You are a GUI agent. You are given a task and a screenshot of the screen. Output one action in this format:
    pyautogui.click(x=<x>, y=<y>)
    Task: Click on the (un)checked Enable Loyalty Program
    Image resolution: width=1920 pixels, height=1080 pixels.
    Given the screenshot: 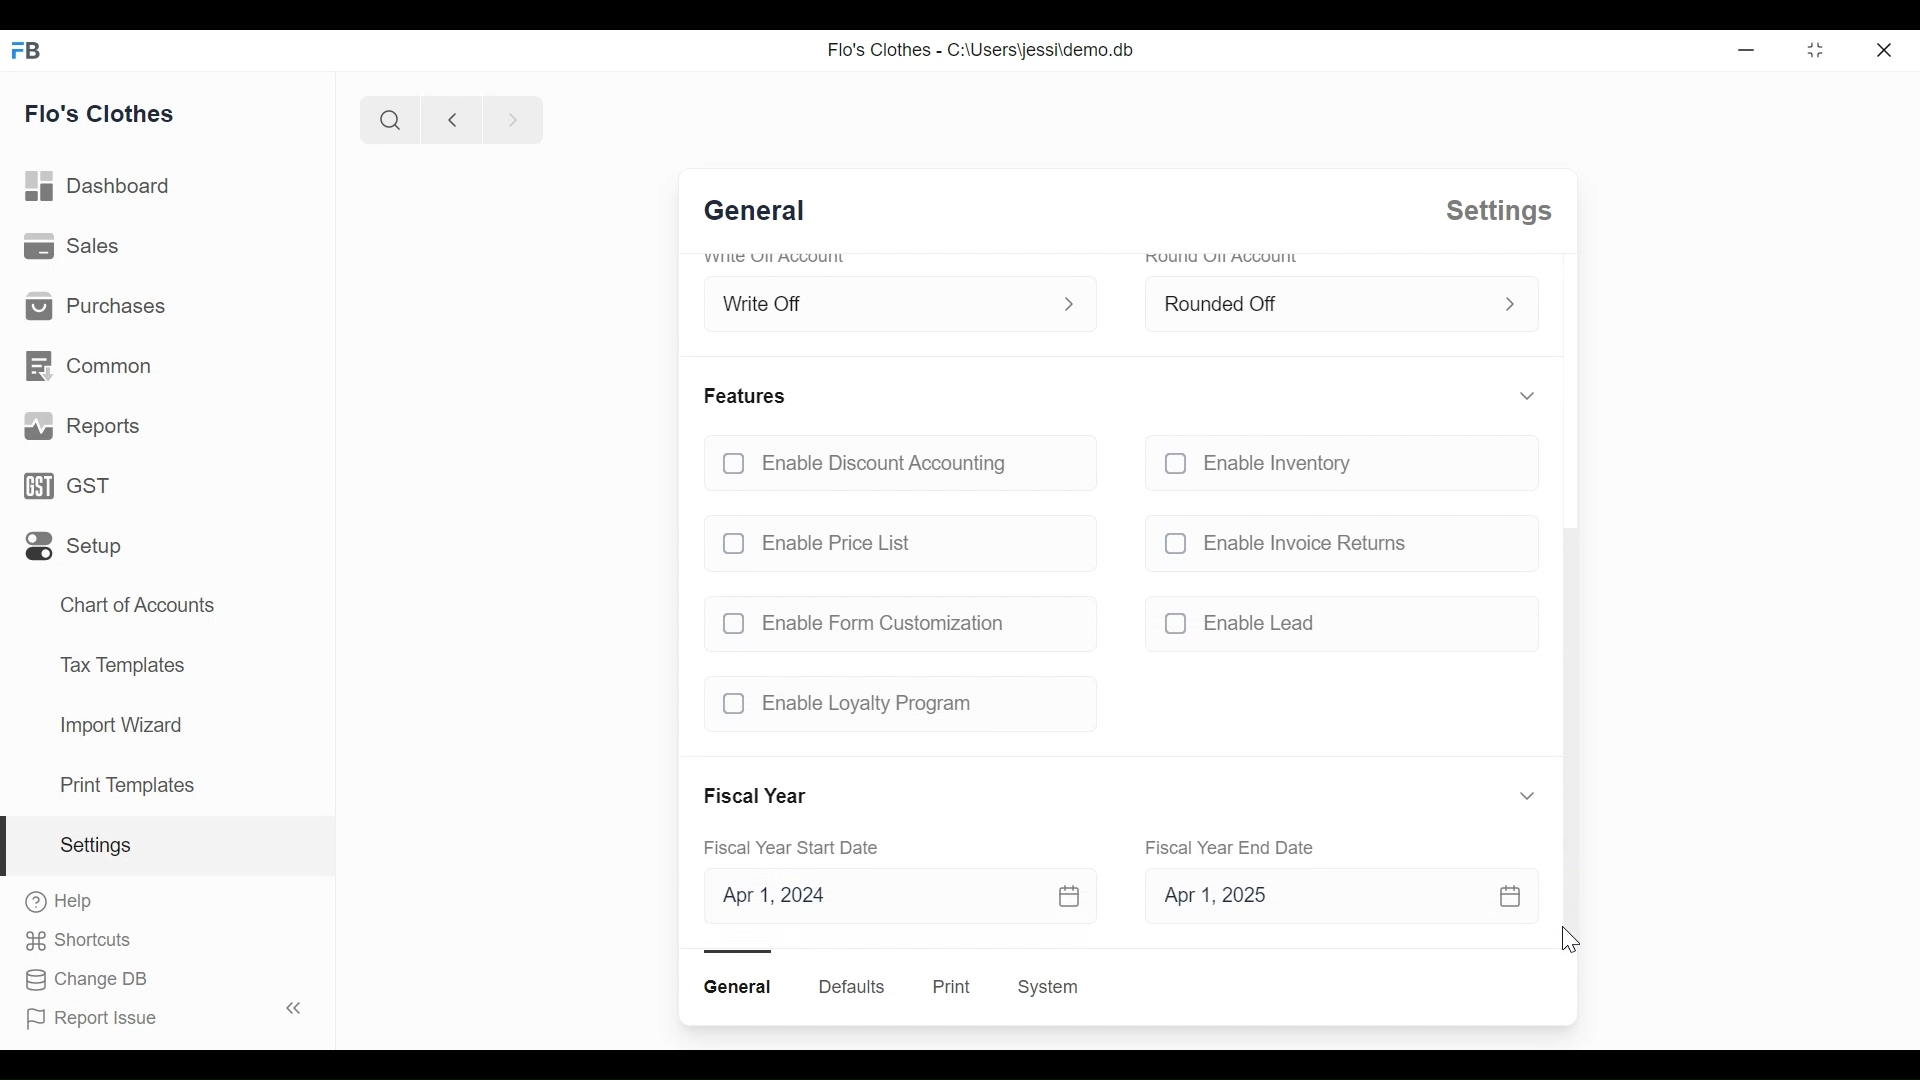 What is the action you would take?
    pyautogui.click(x=892, y=704)
    